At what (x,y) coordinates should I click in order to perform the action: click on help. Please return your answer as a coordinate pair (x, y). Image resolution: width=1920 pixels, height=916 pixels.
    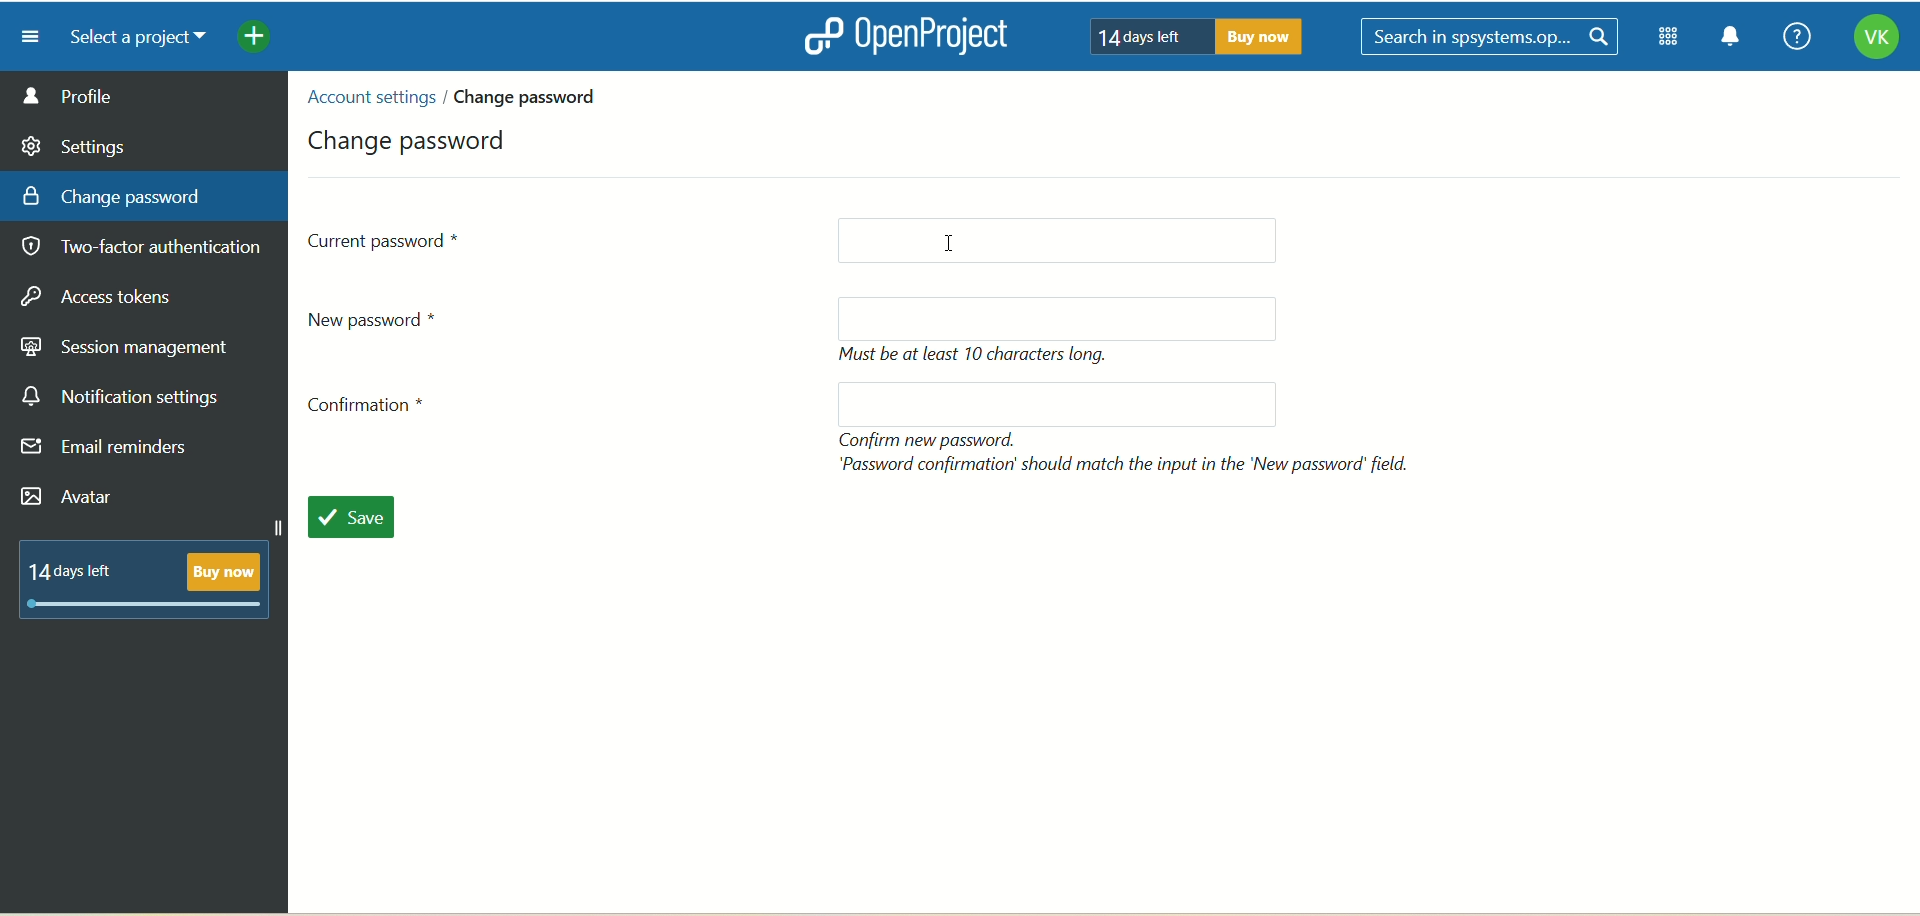
    Looking at the image, I should click on (1791, 38).